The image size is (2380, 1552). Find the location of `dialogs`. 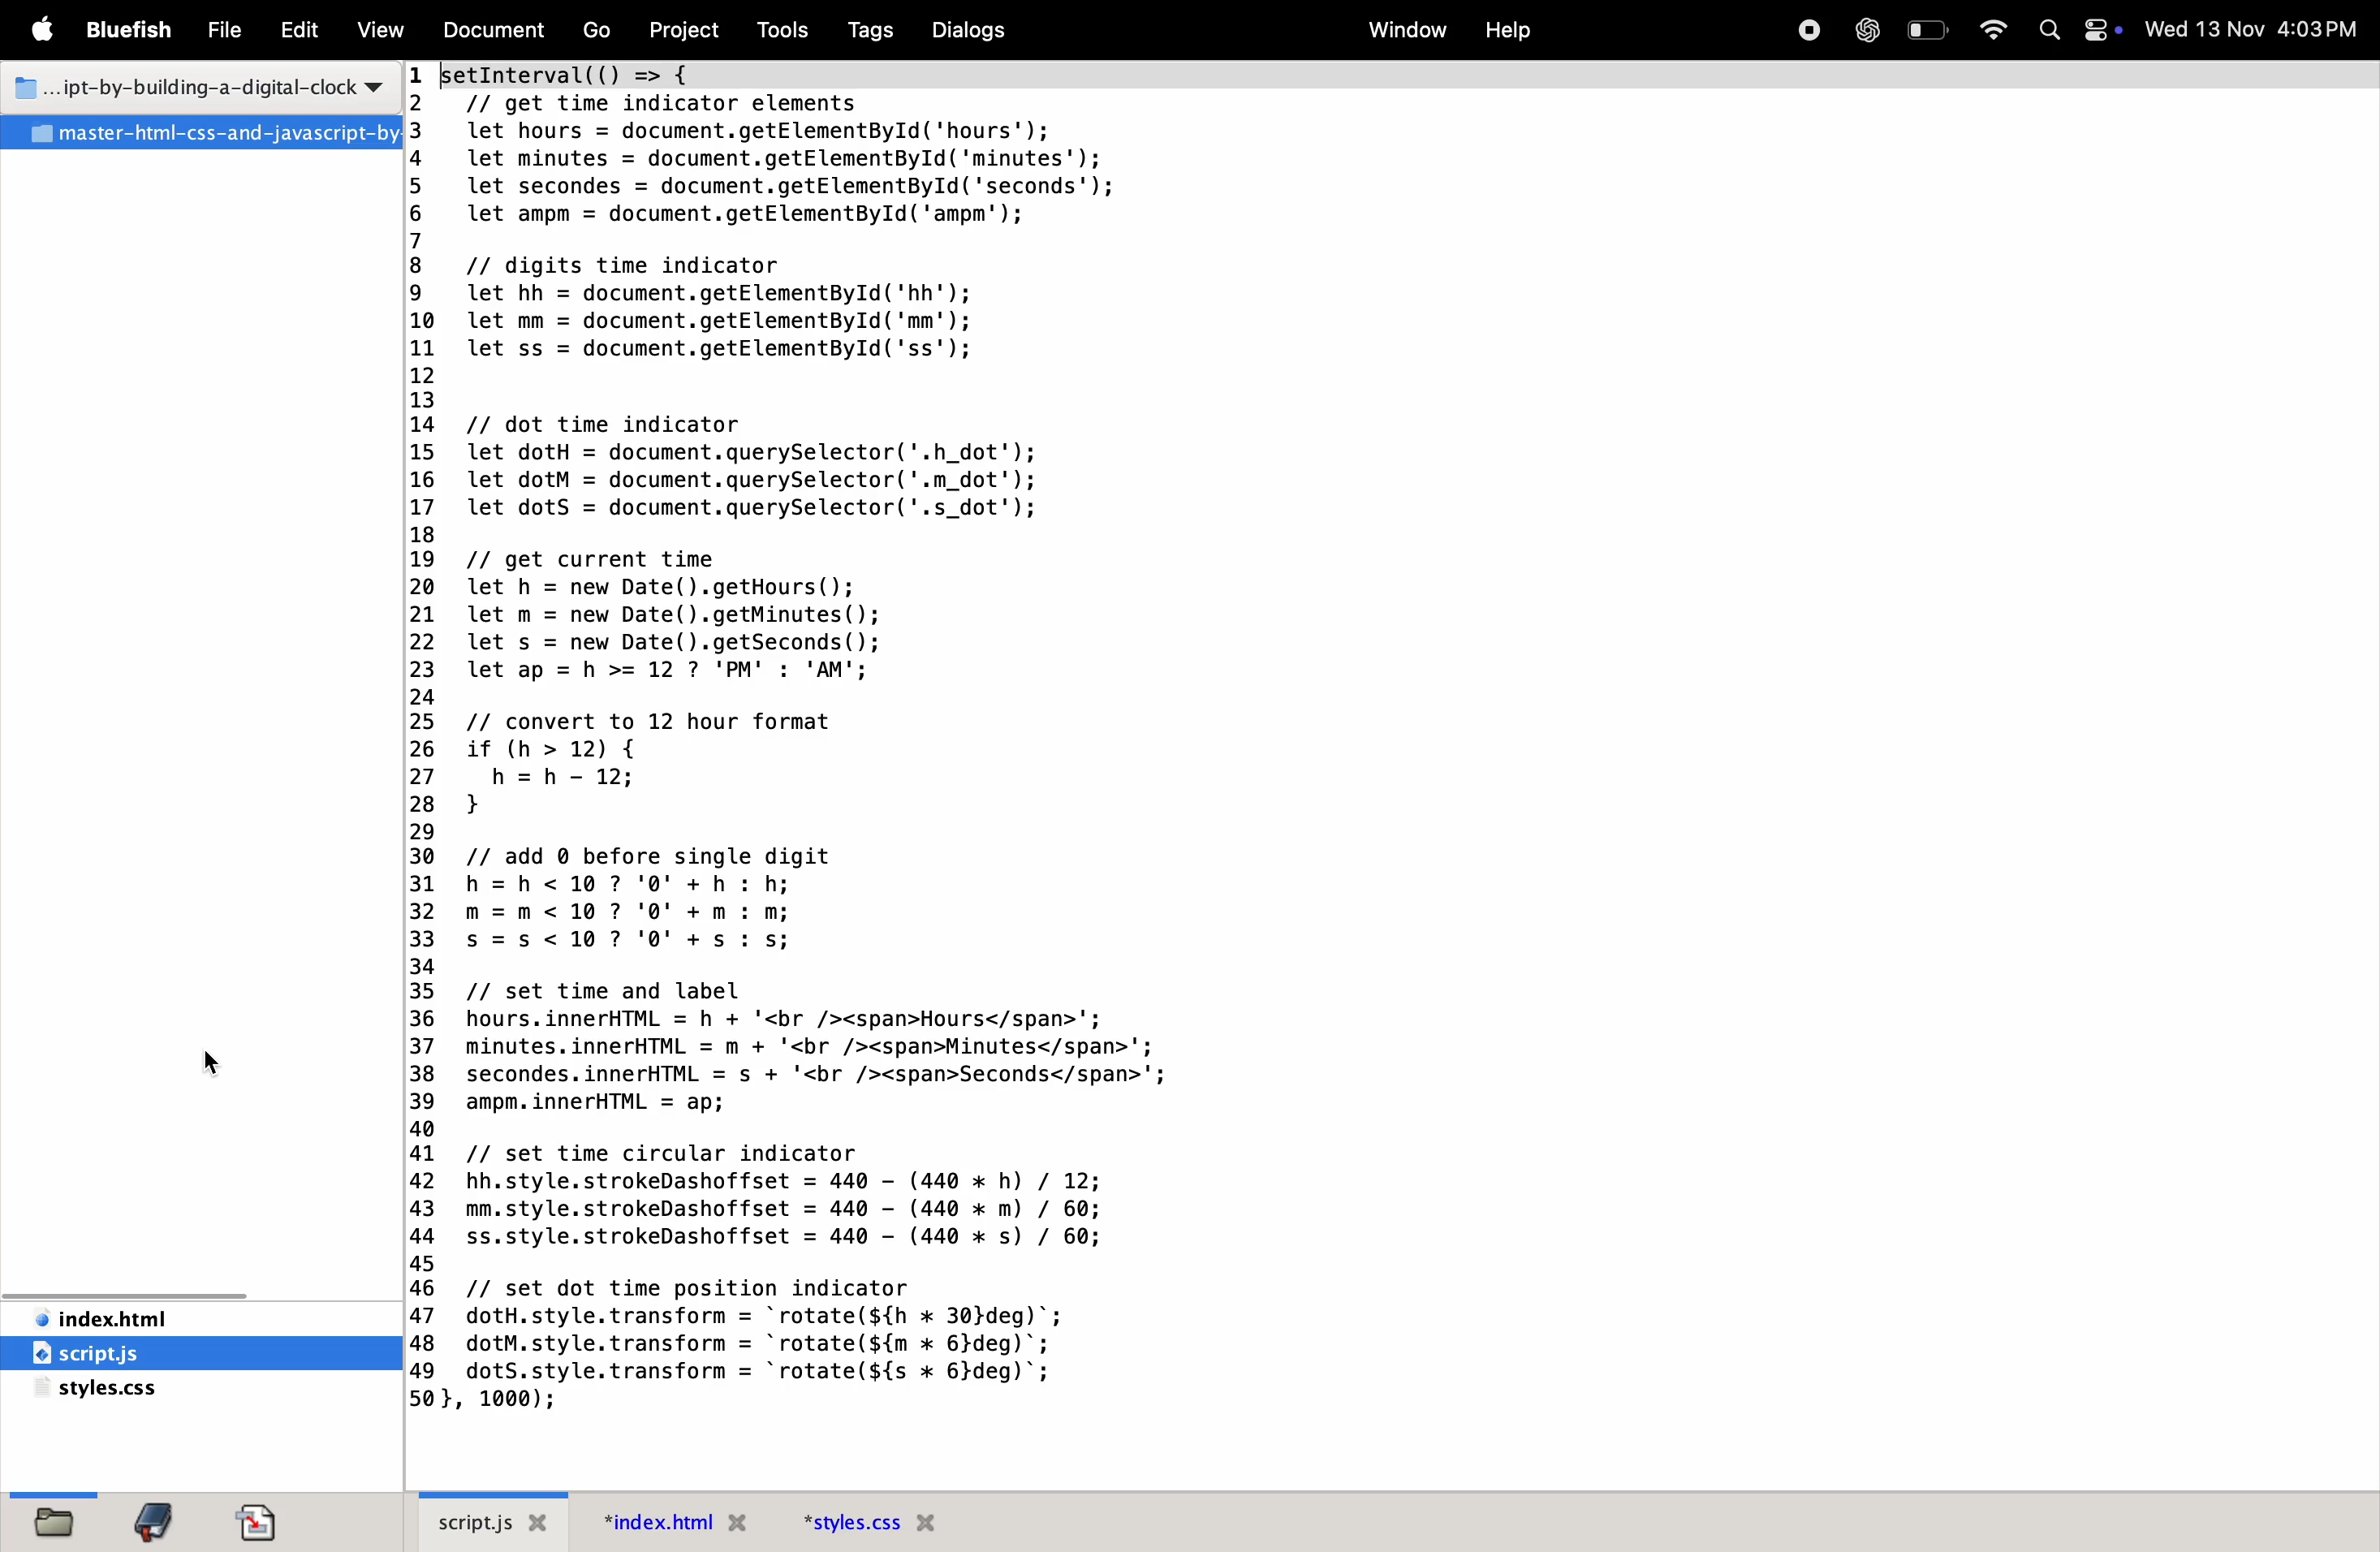

dialogs is located at coordinates (966, 30).